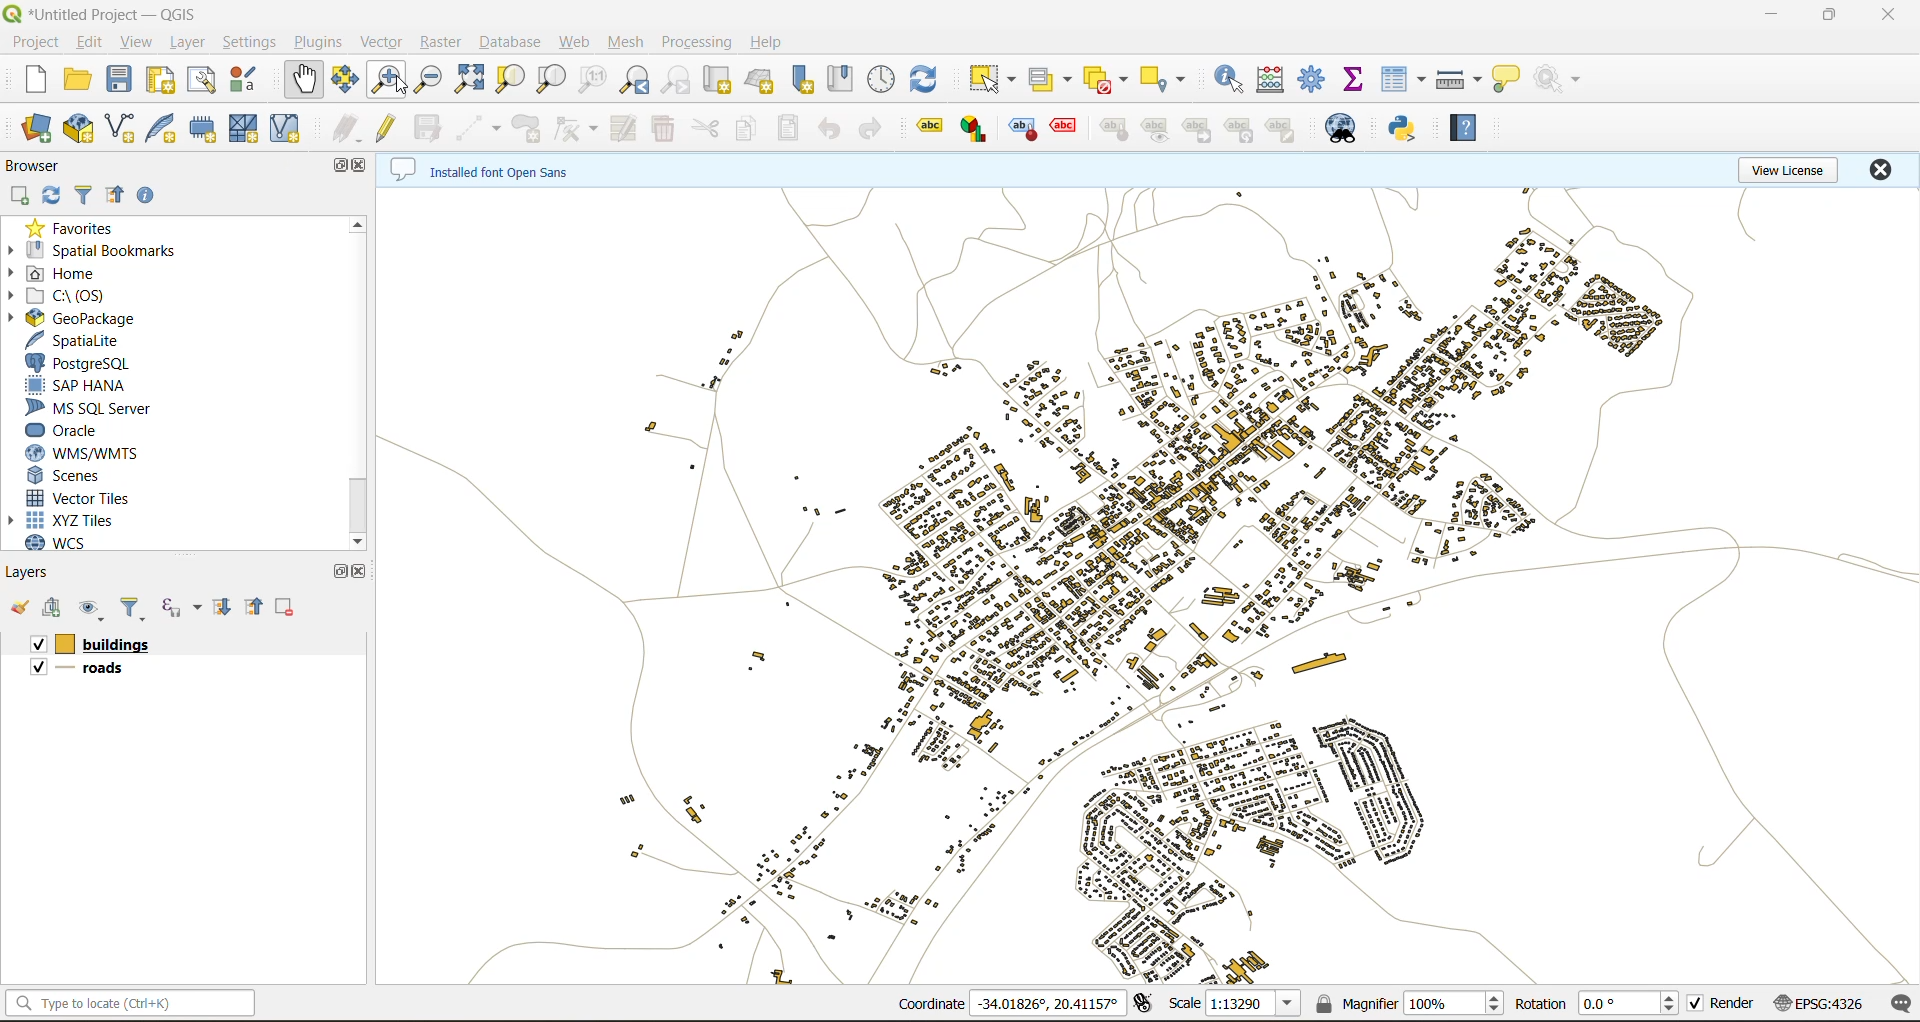 This screenshot has width=1920, height=1022. I want to click on new shapefile layer, so click(124, 128).